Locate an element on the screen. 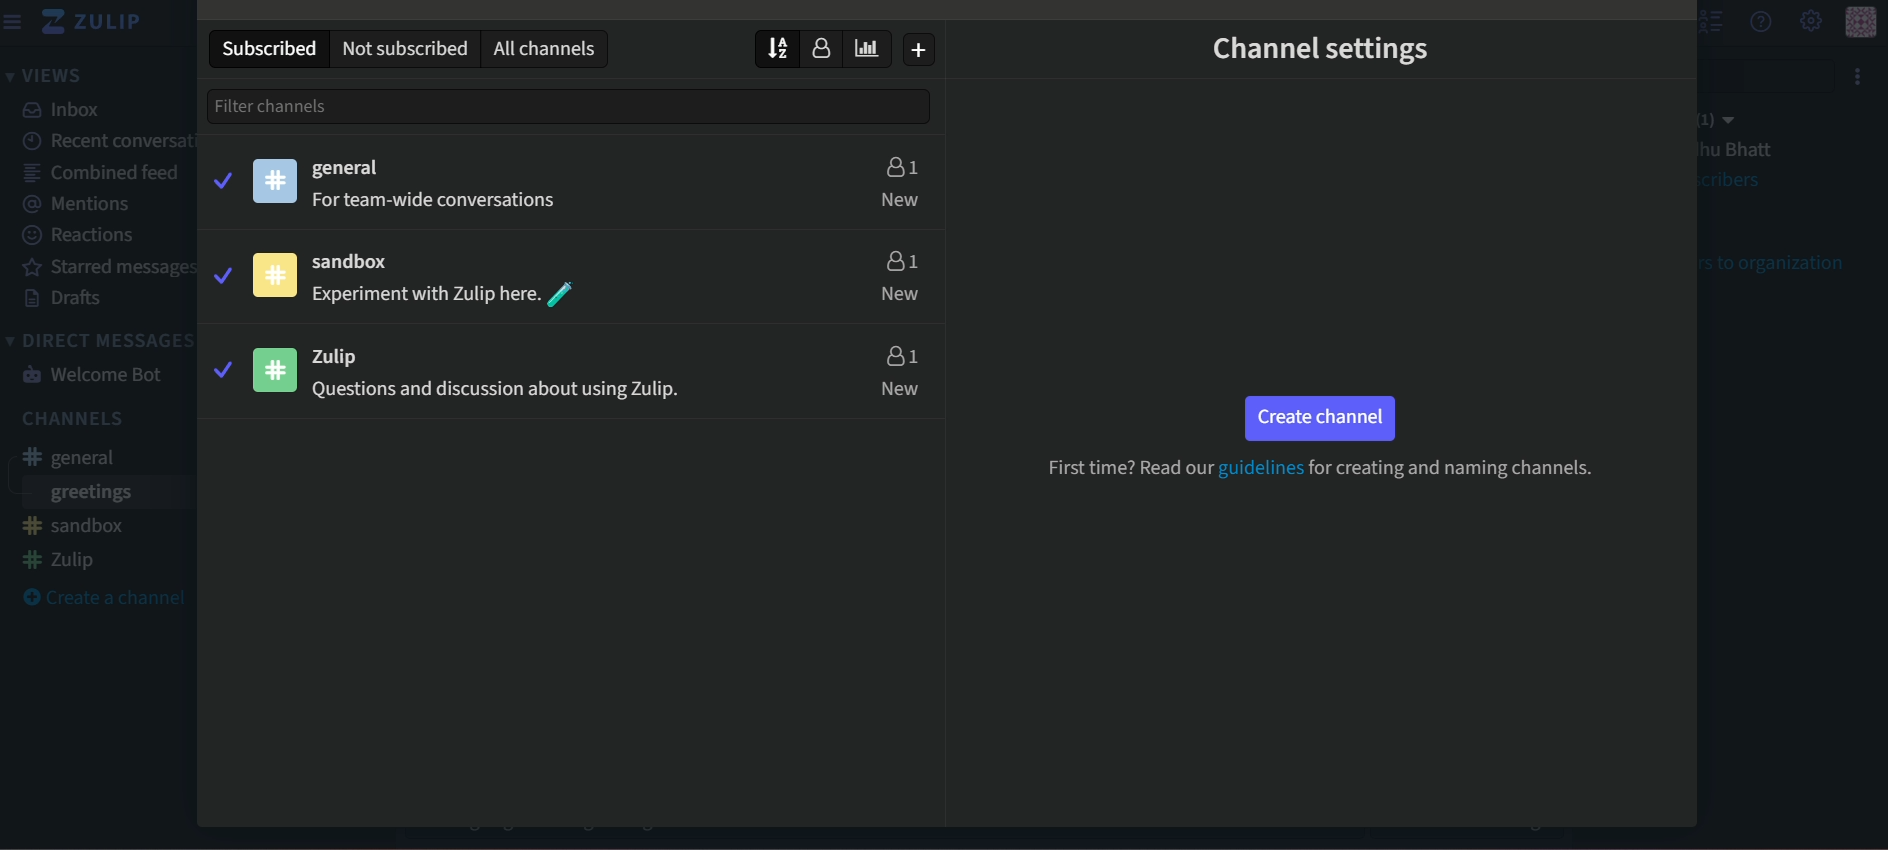  icon is located at coordinates (272, 180).